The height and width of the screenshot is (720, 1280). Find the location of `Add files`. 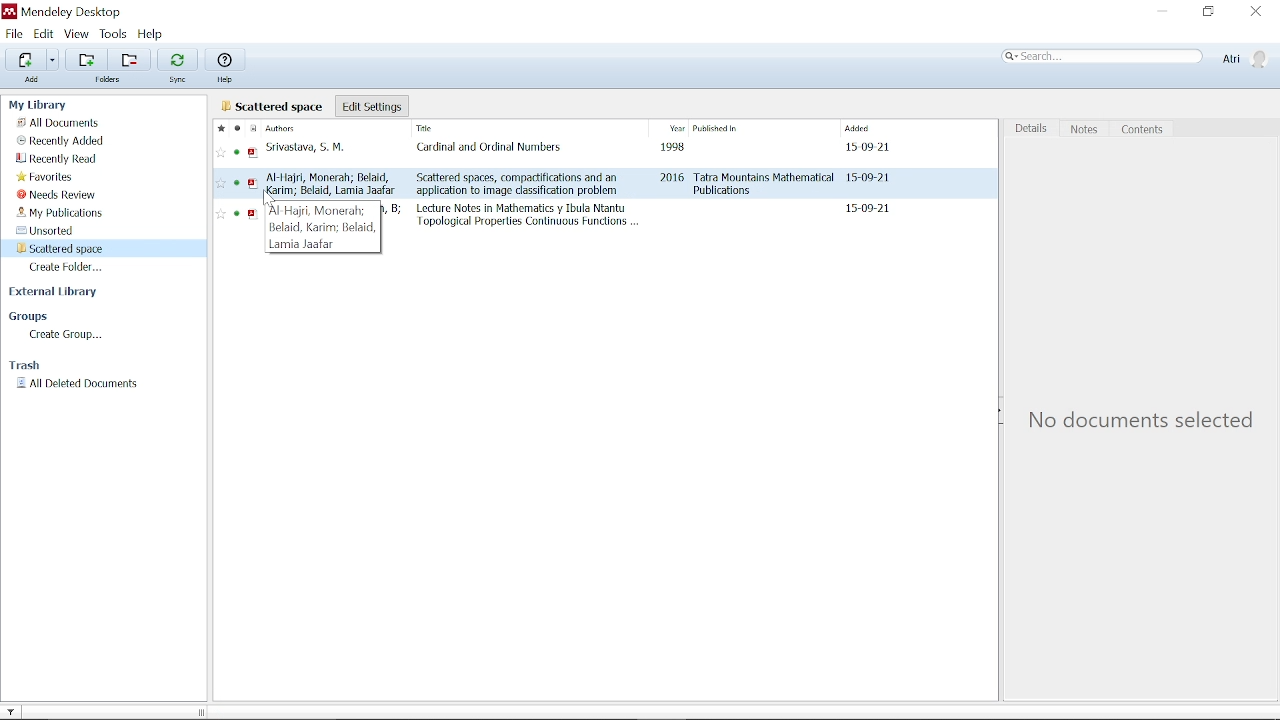

Add files is located at coordinates (25, 59).